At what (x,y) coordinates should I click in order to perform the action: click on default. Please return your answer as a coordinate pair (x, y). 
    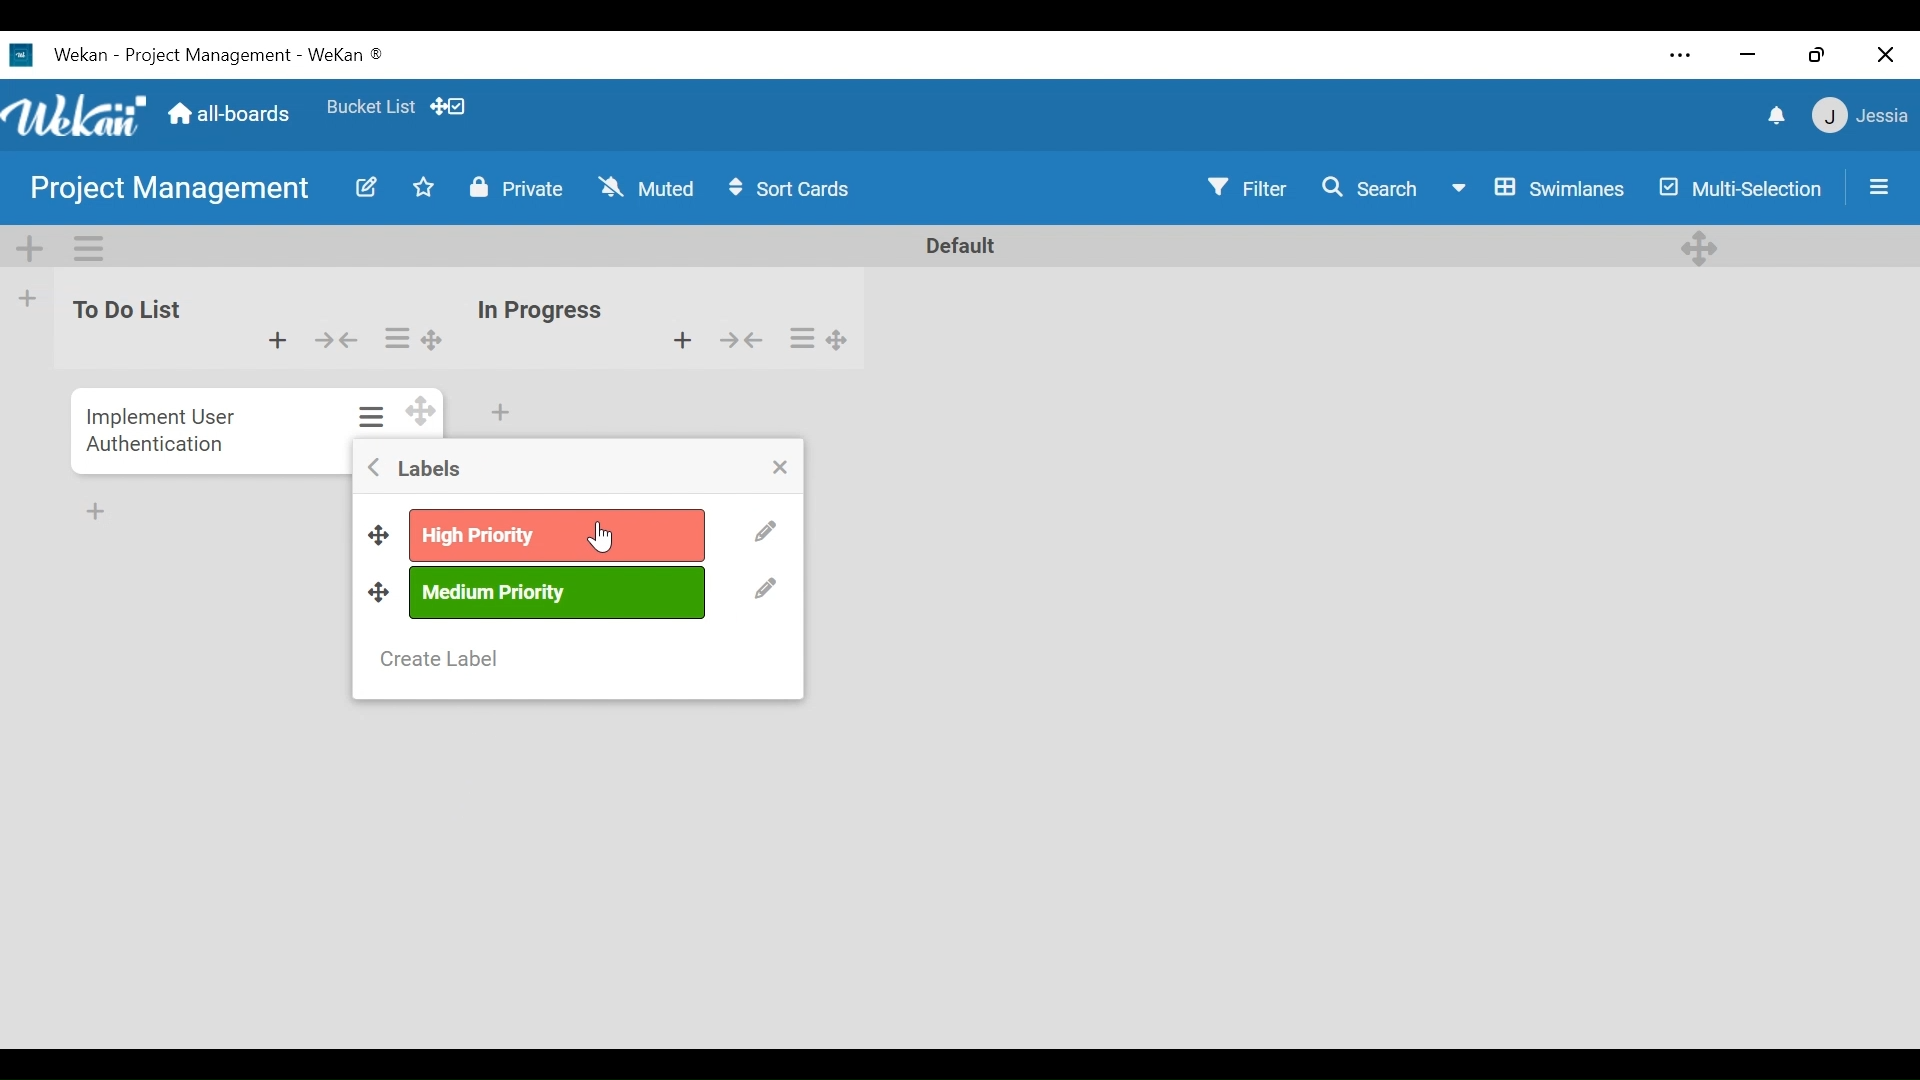
    Looking at the image, I should click on (947, 246).